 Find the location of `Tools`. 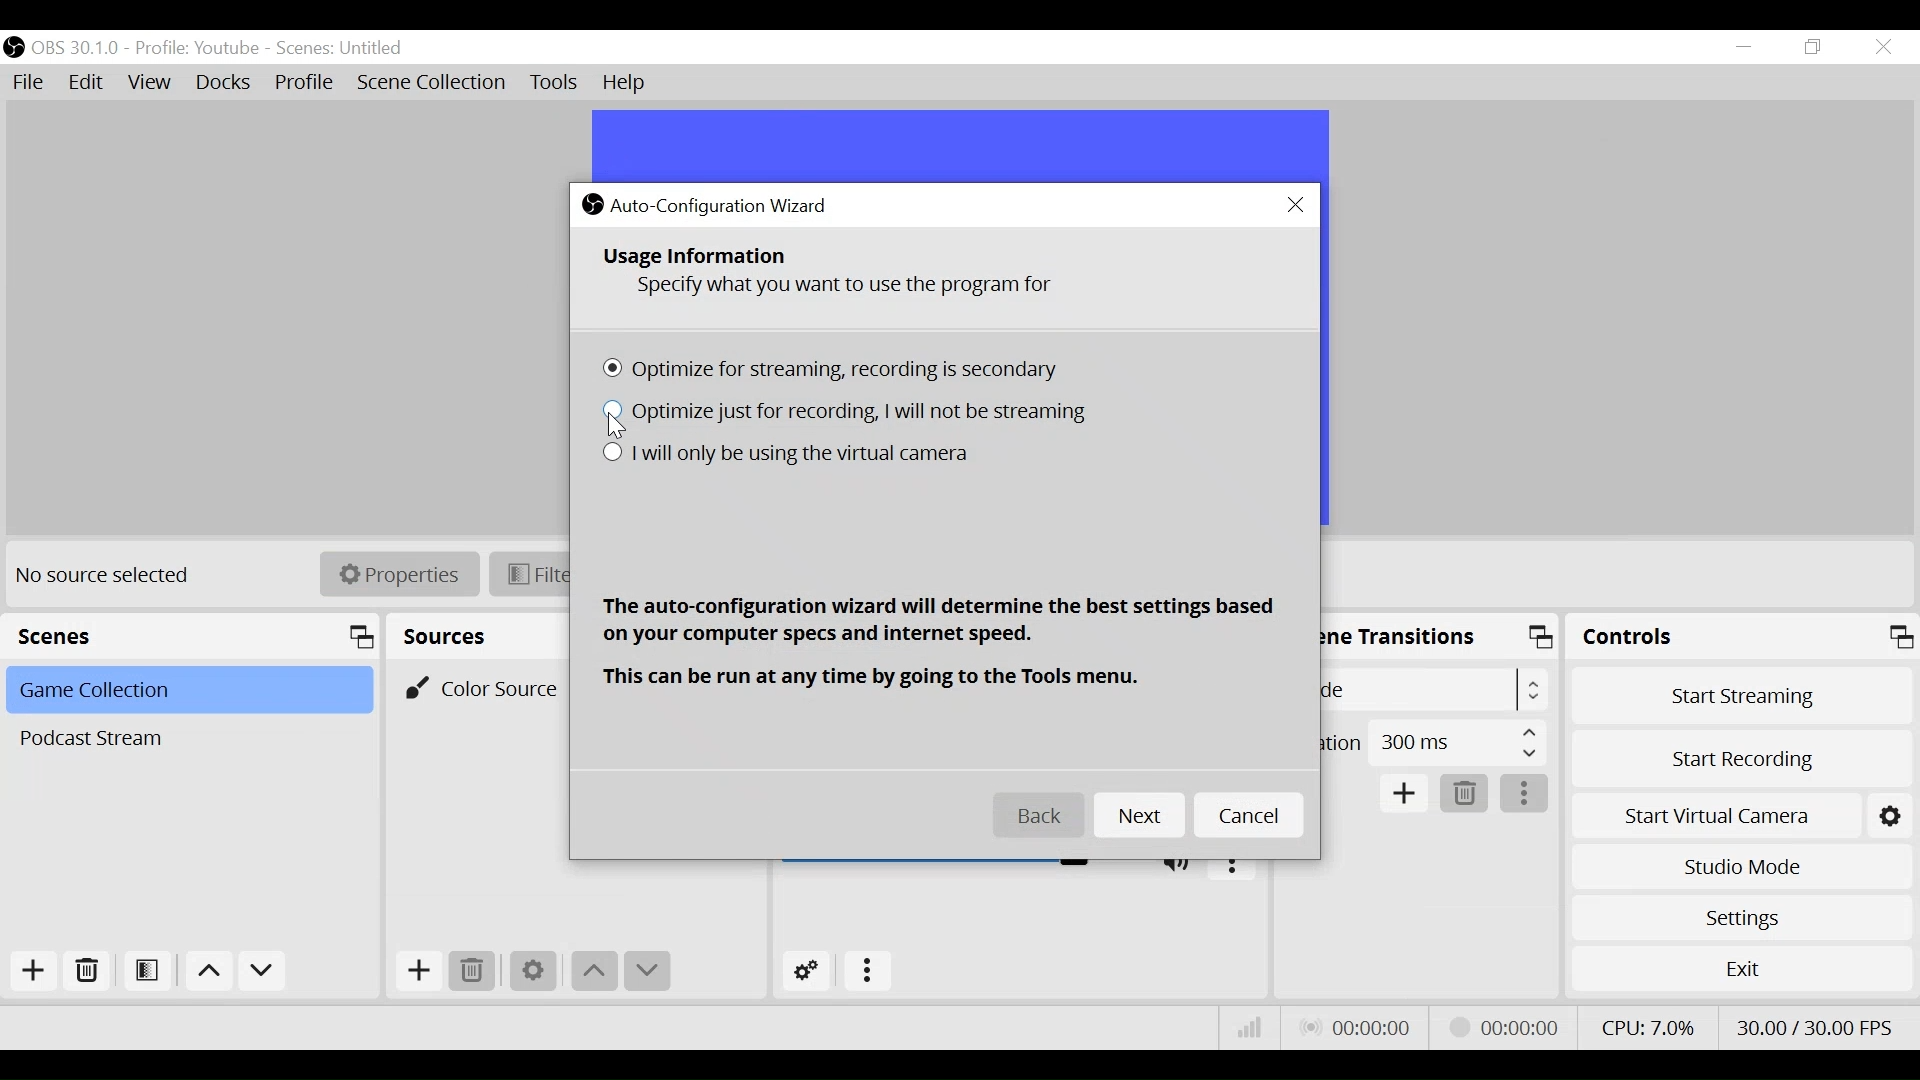

Tools is located at coordinates (554, 83).